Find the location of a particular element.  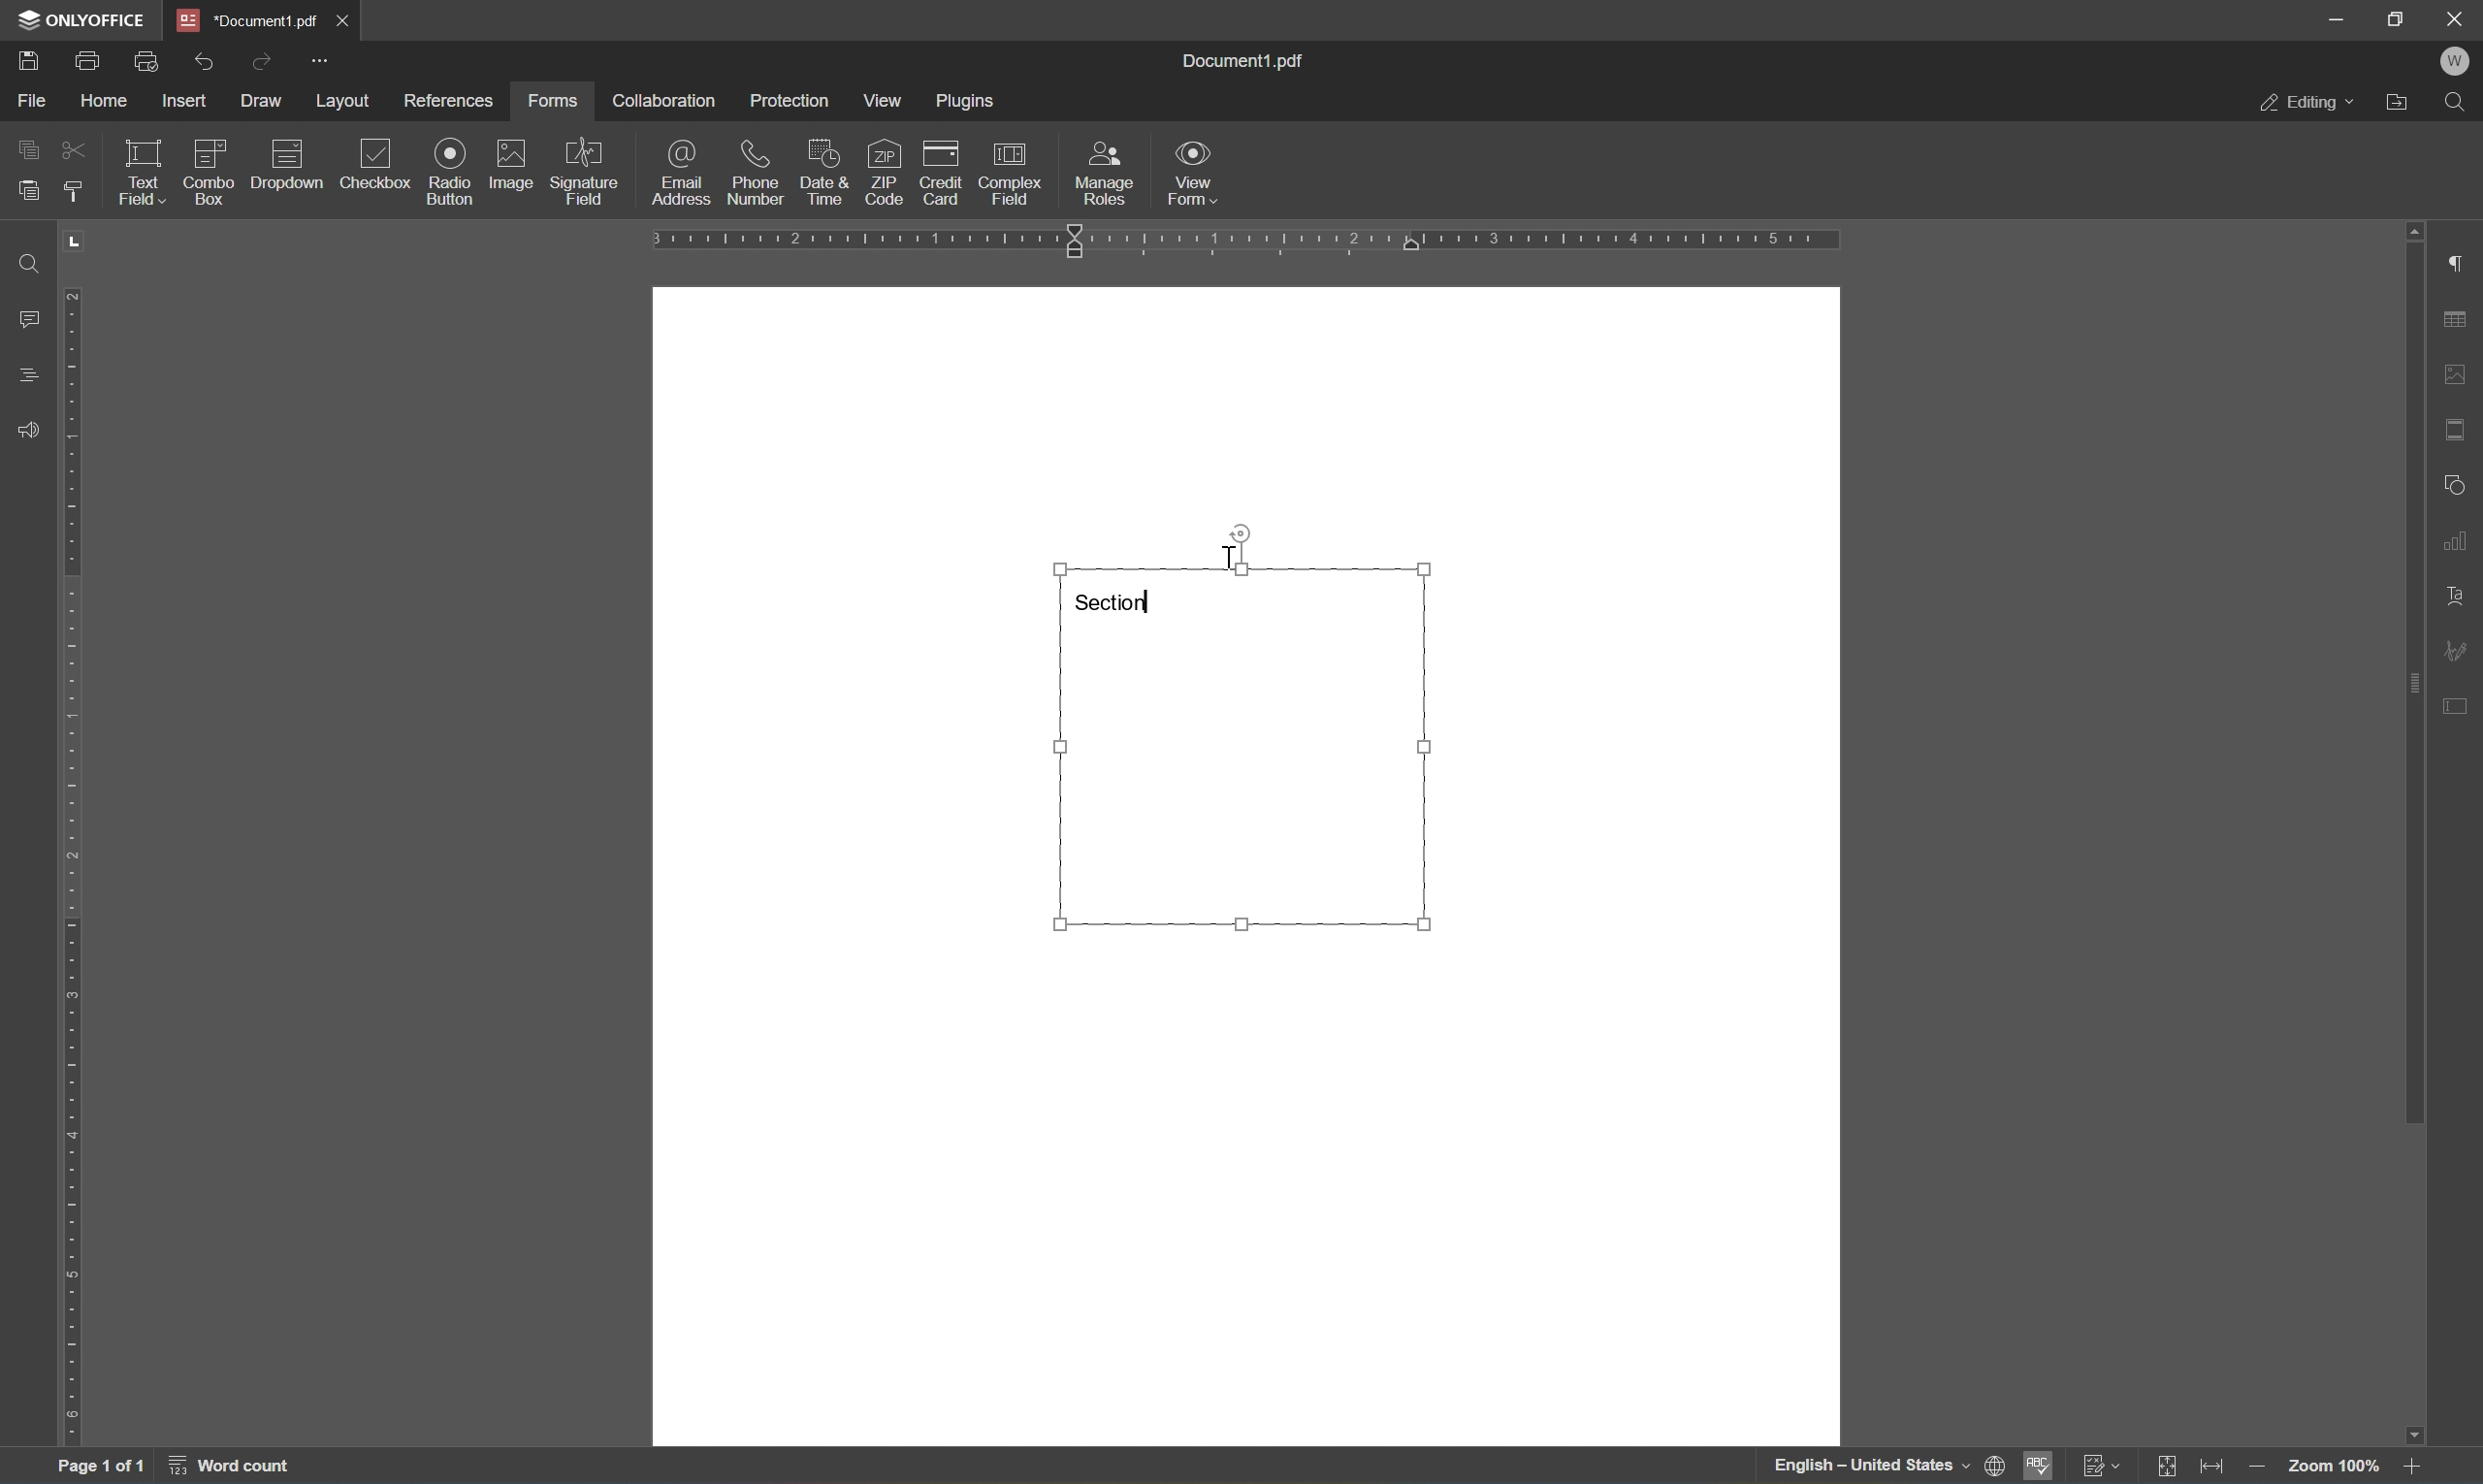

find is located at coordinates (23, 262).